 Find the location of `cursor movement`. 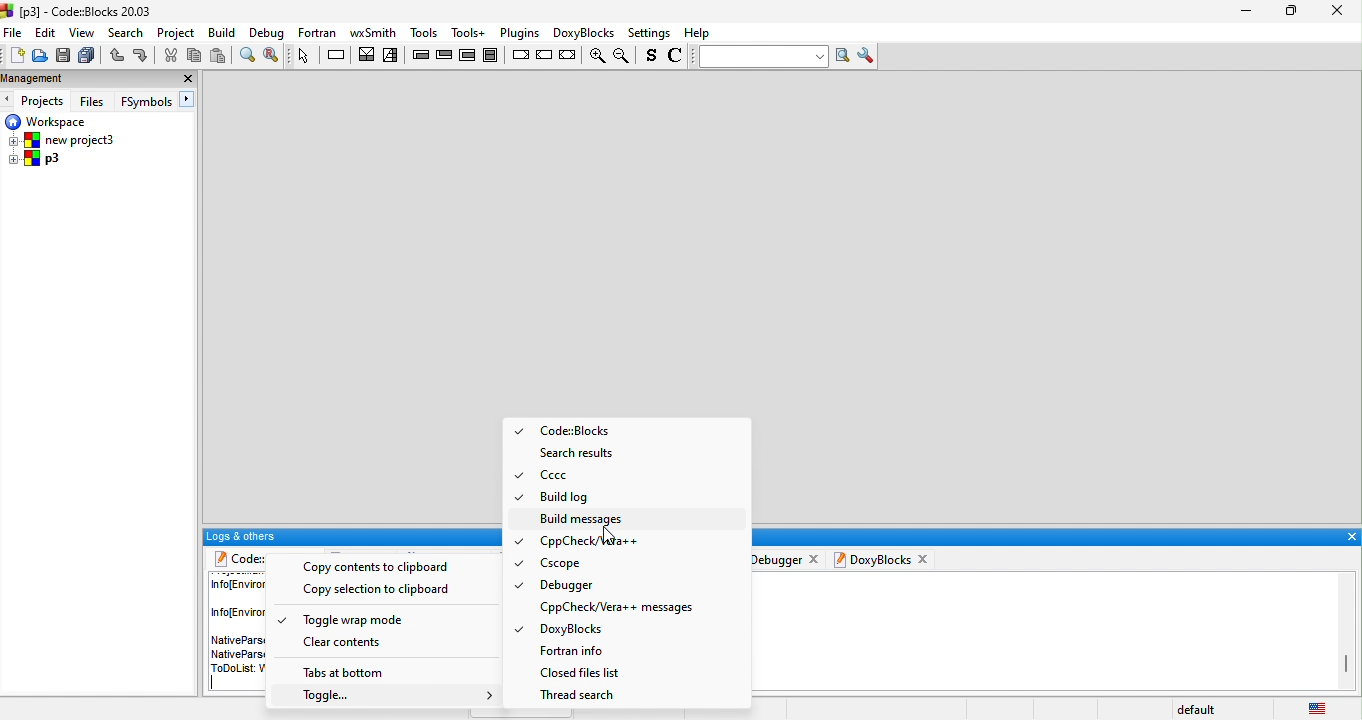

cursor movement is located at coordinates (610, 536).